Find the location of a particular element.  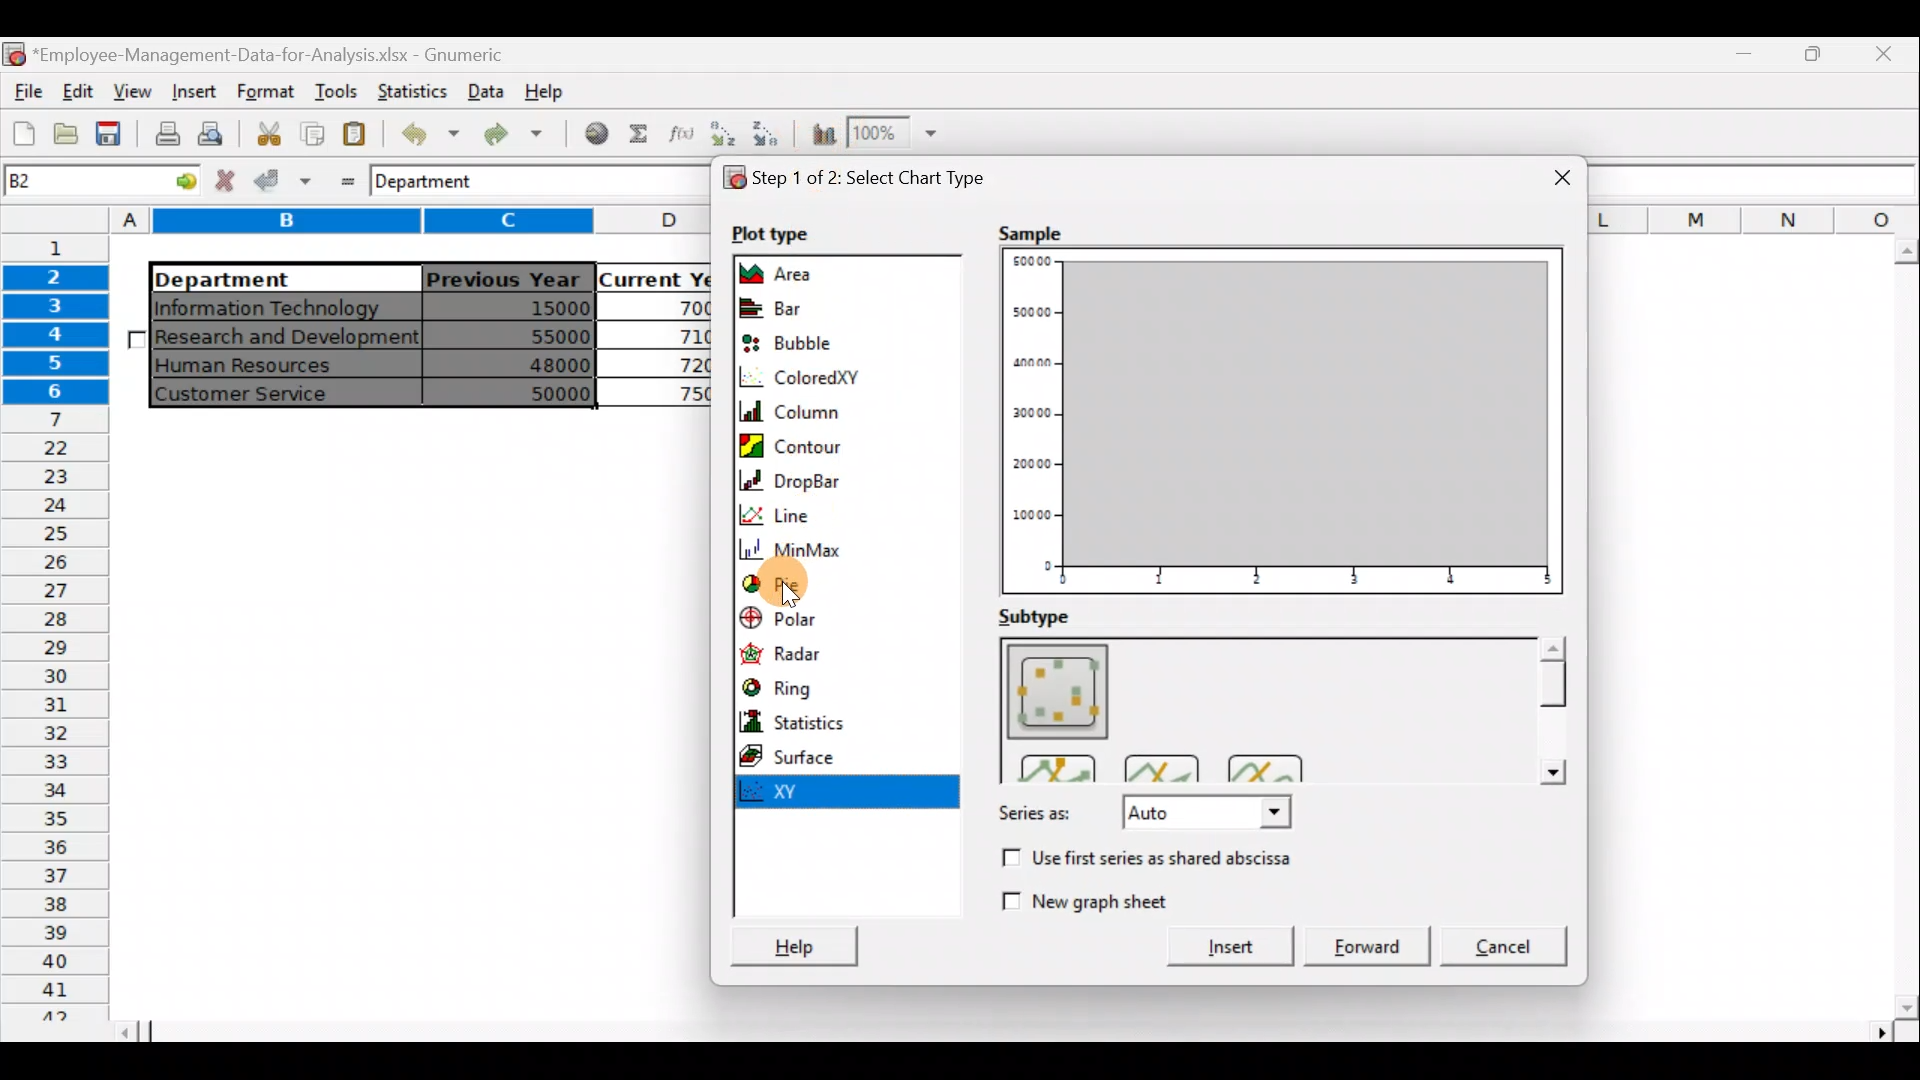

Format is located at coordinates (262, 92).